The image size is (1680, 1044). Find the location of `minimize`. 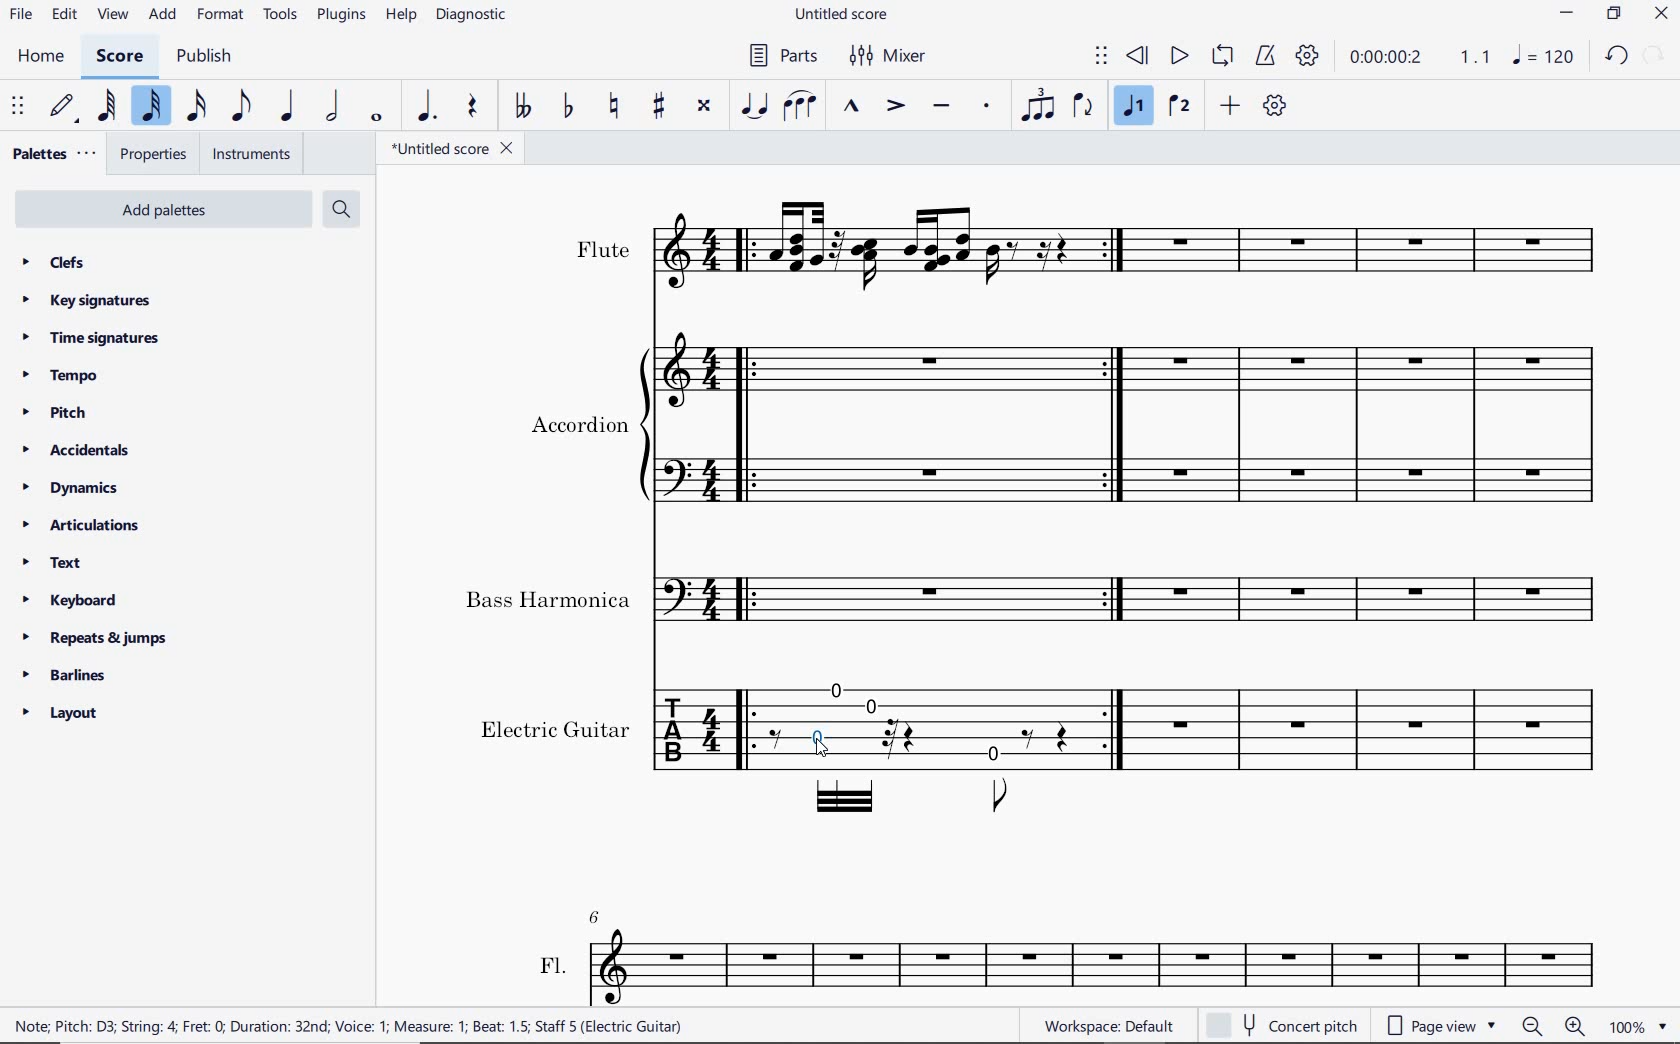

minimize is located at coordinates (1567, 14).